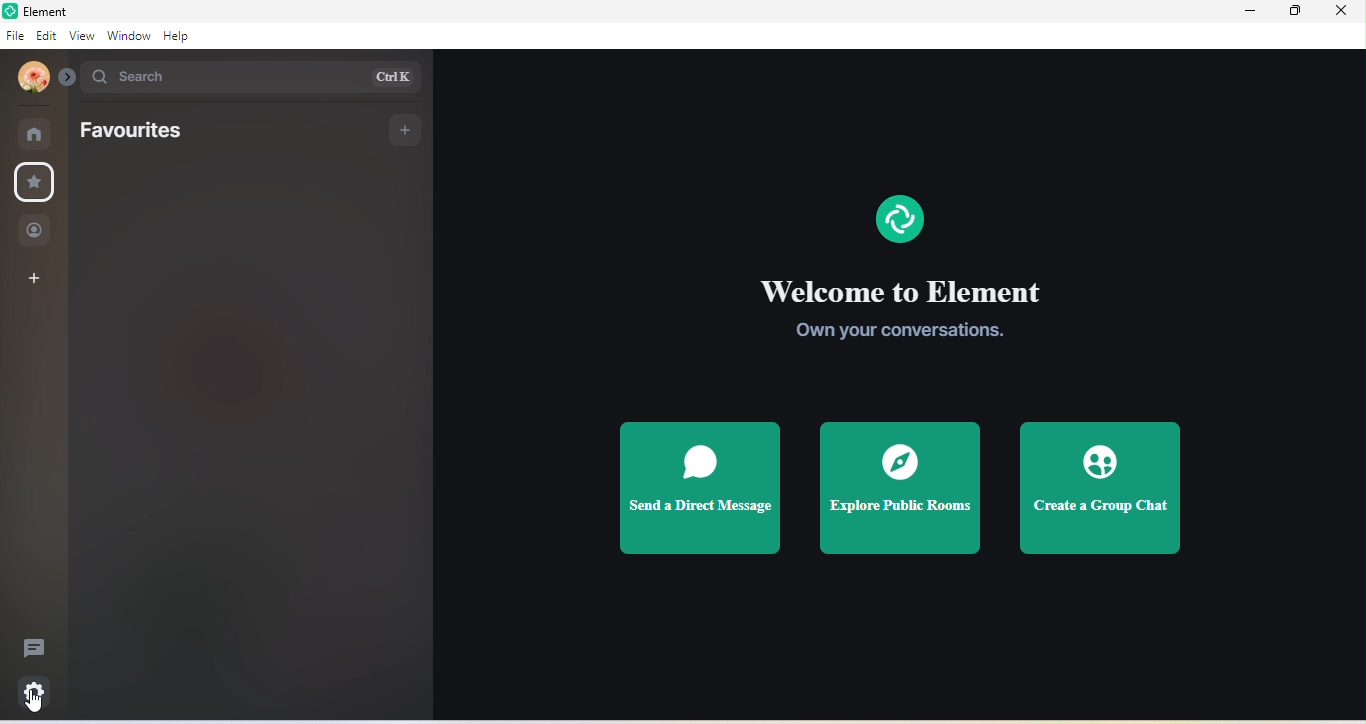  Describe the element at coordinates (1102, 487) in the screenshot. I see `create a group chat` at that location.